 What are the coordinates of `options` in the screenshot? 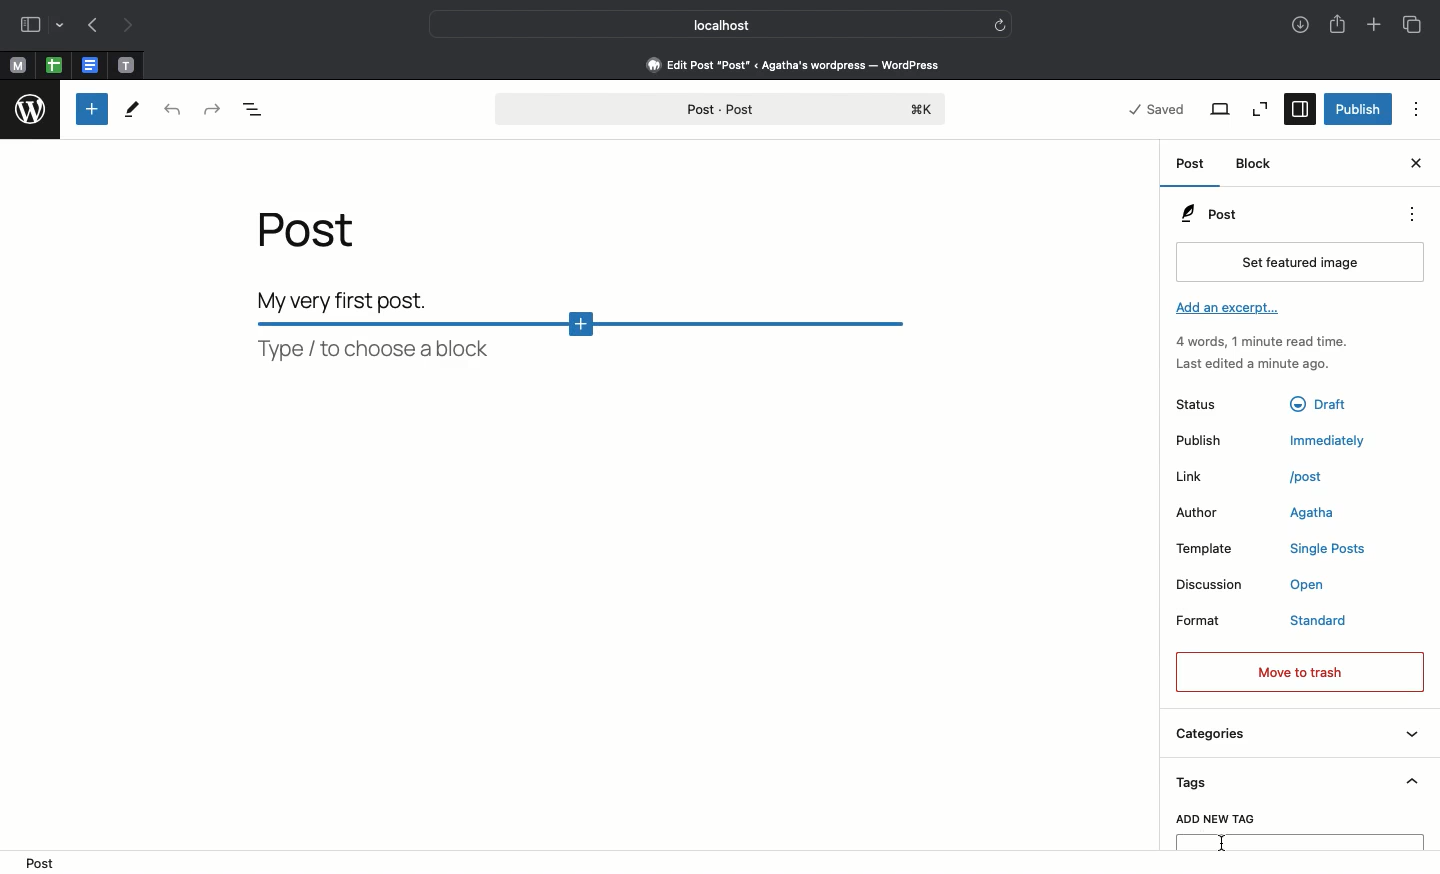 It's located at (1411, 214).